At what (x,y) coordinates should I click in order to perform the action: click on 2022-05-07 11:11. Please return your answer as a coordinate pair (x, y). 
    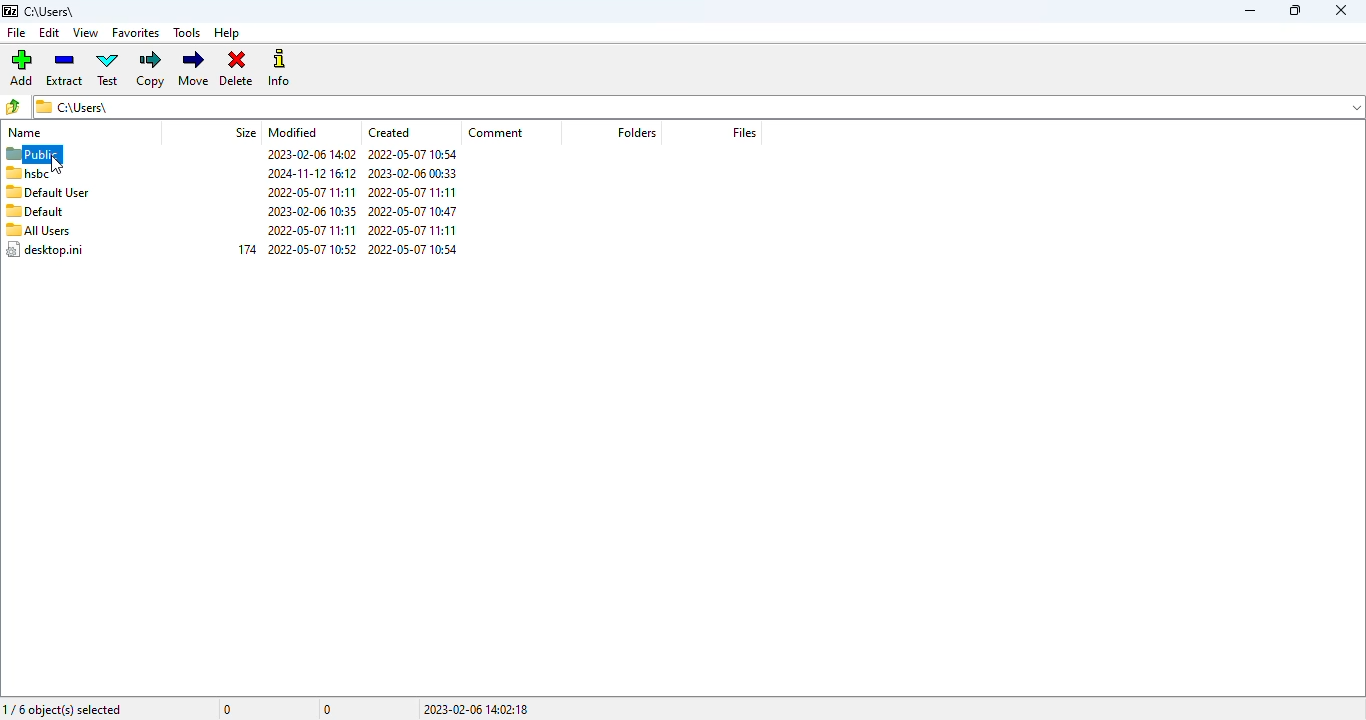
    Looking at the image, I should click on (305, 192).